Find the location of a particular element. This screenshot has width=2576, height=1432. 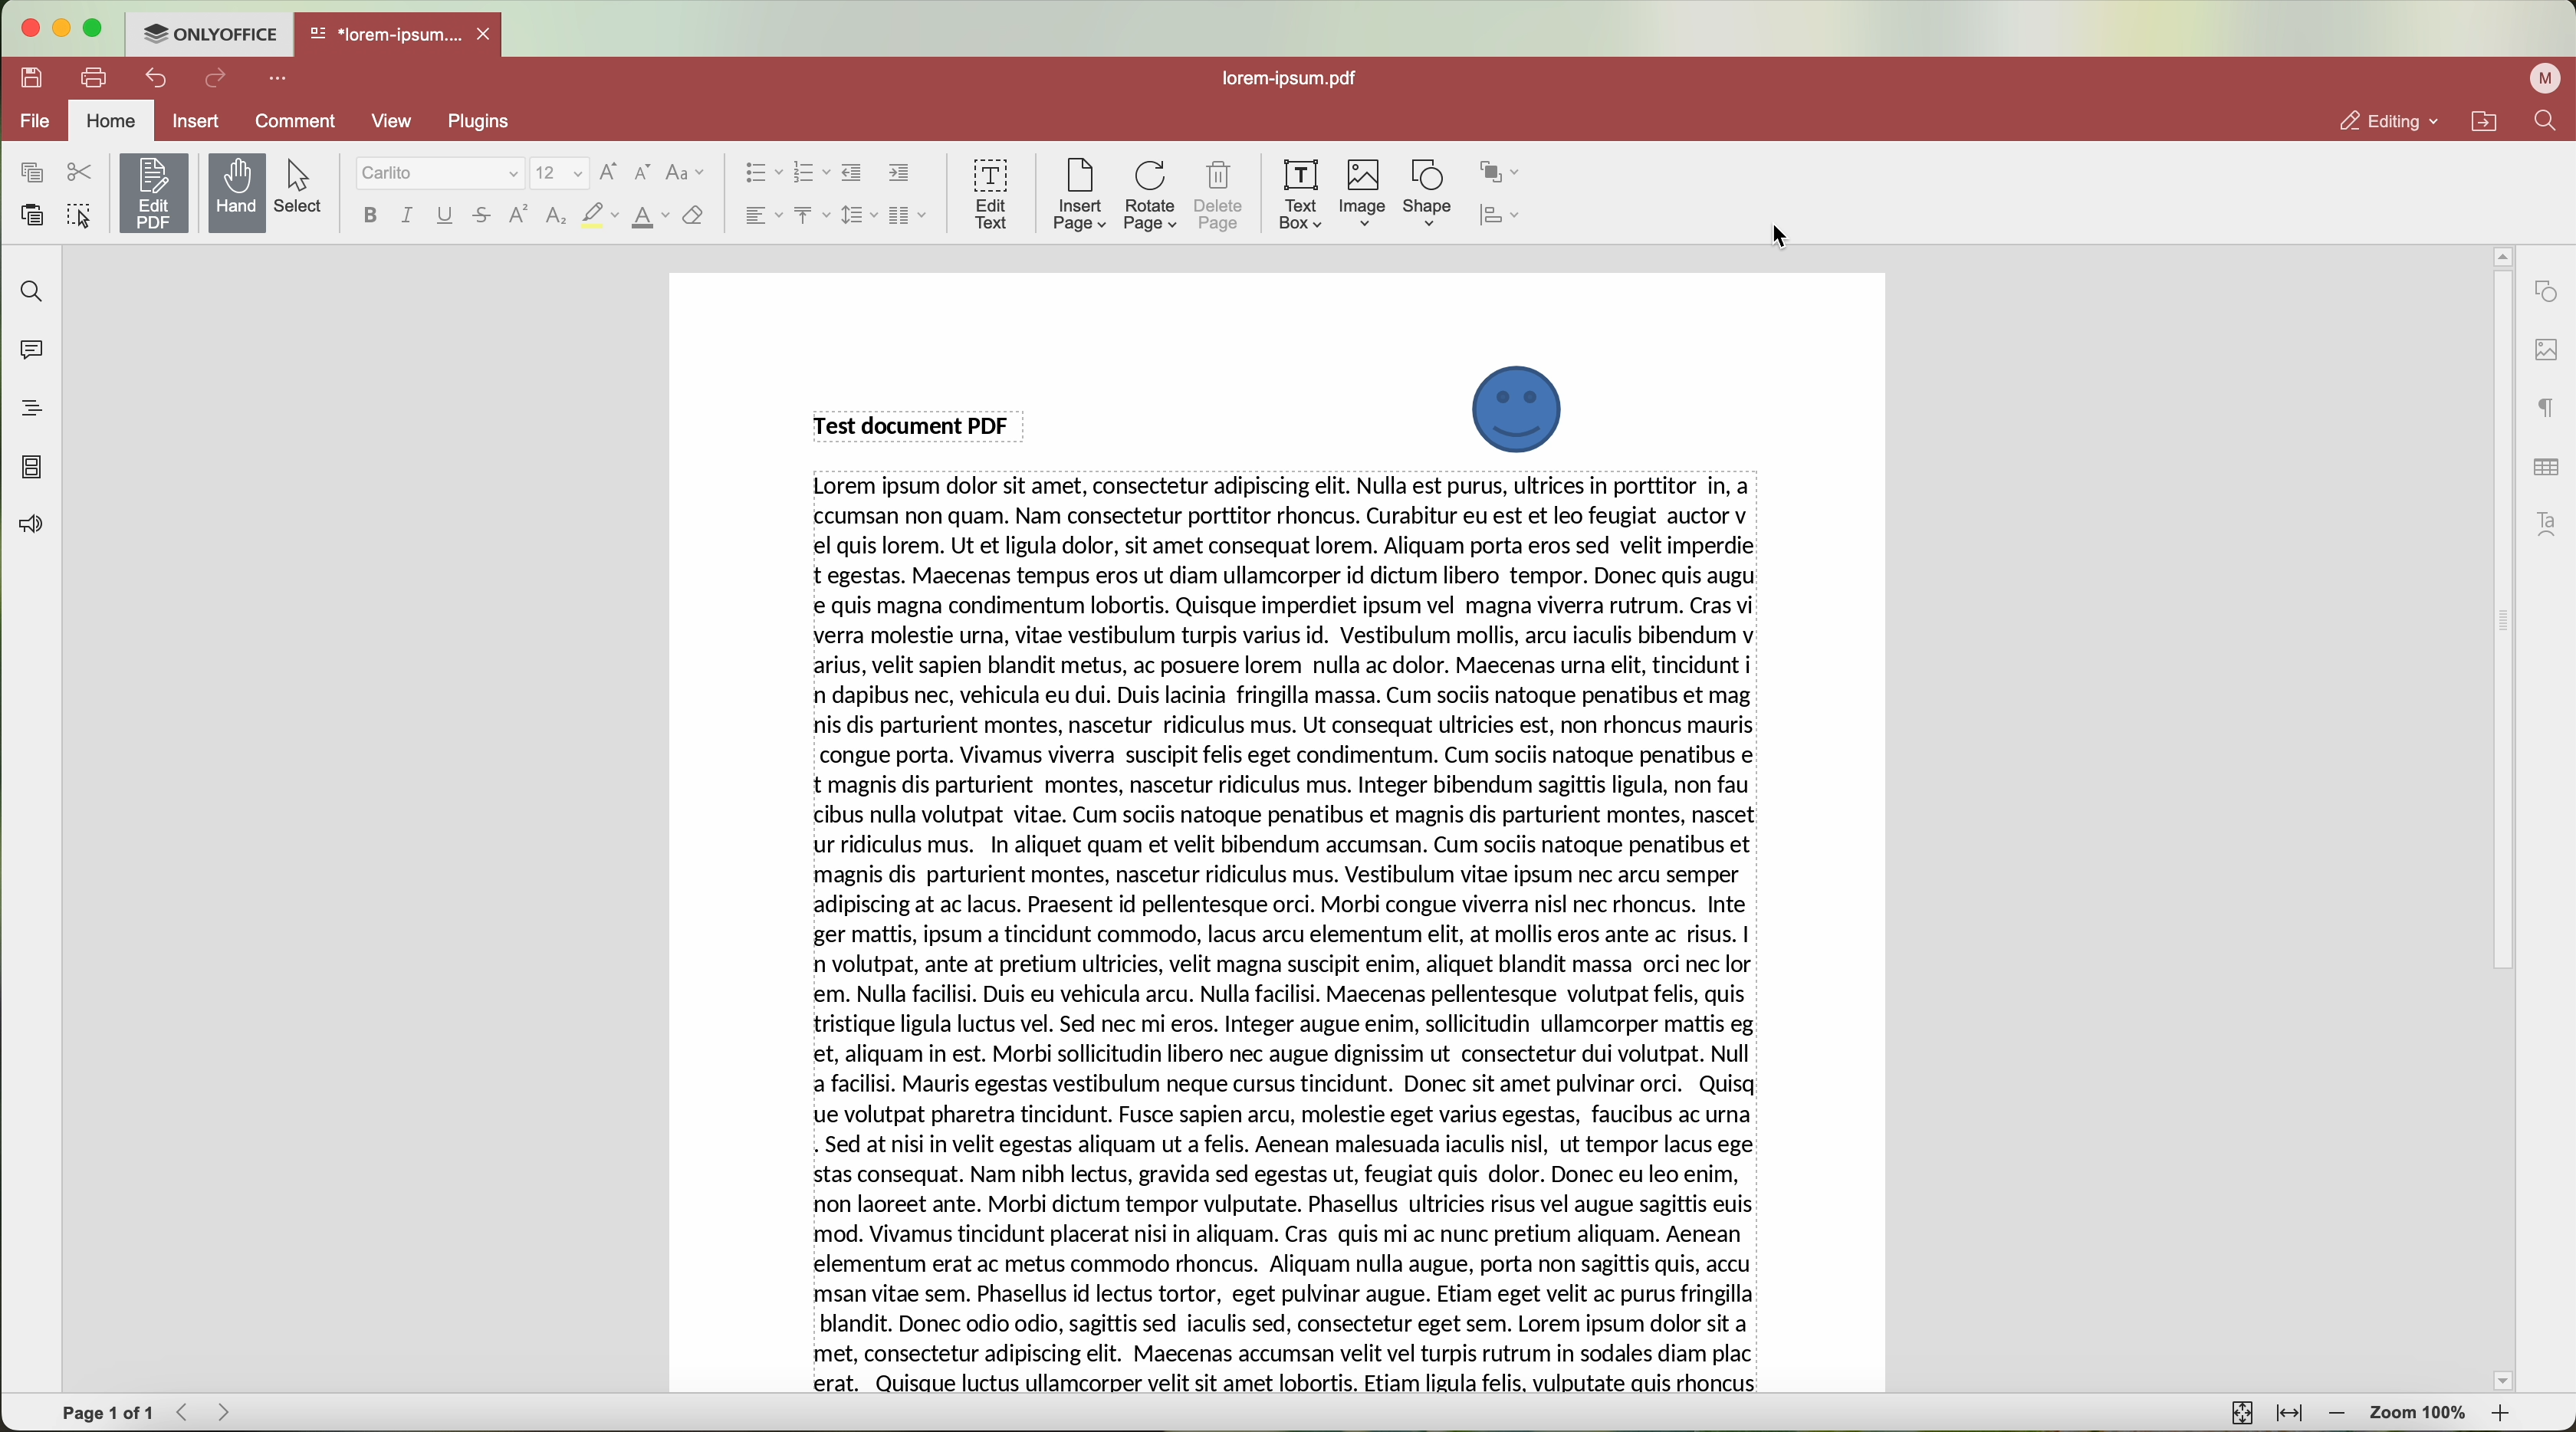

copy is located at coordinates (27, 171).